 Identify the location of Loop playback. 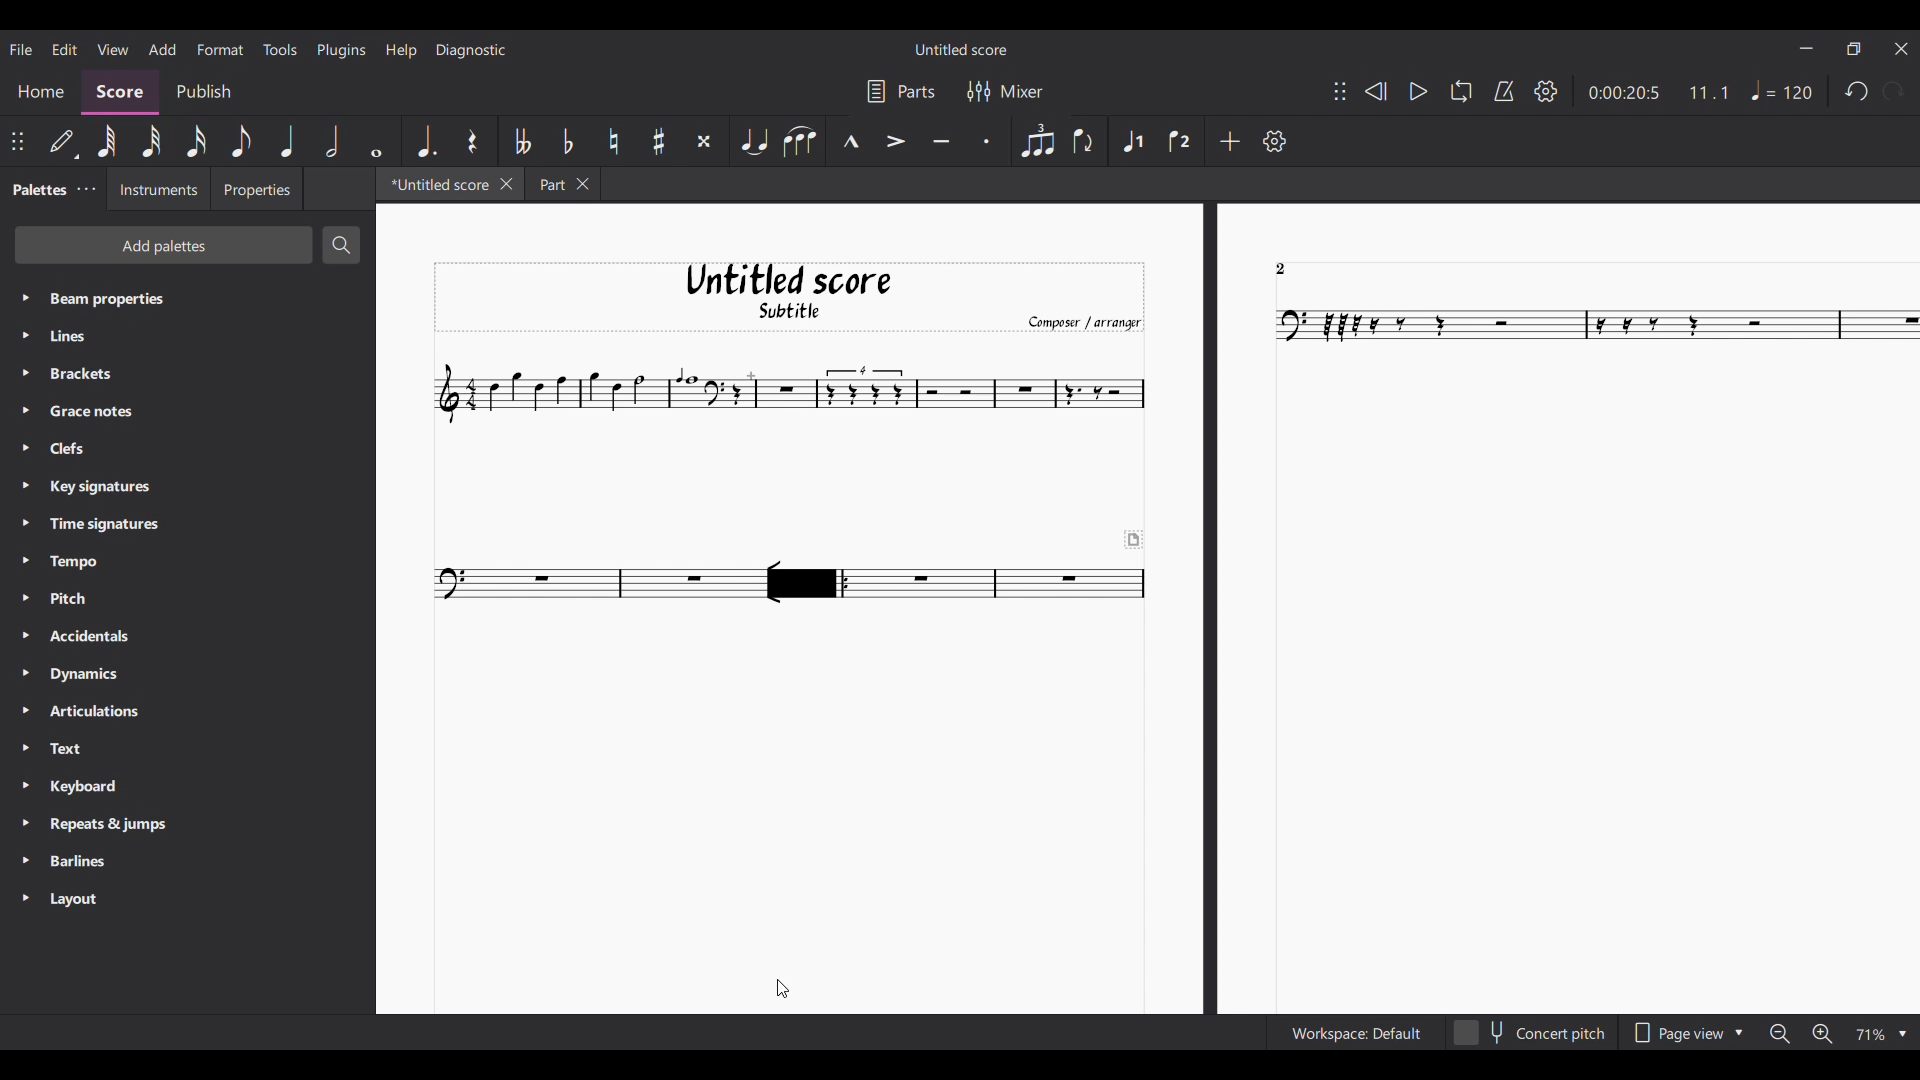
(1461, 91).